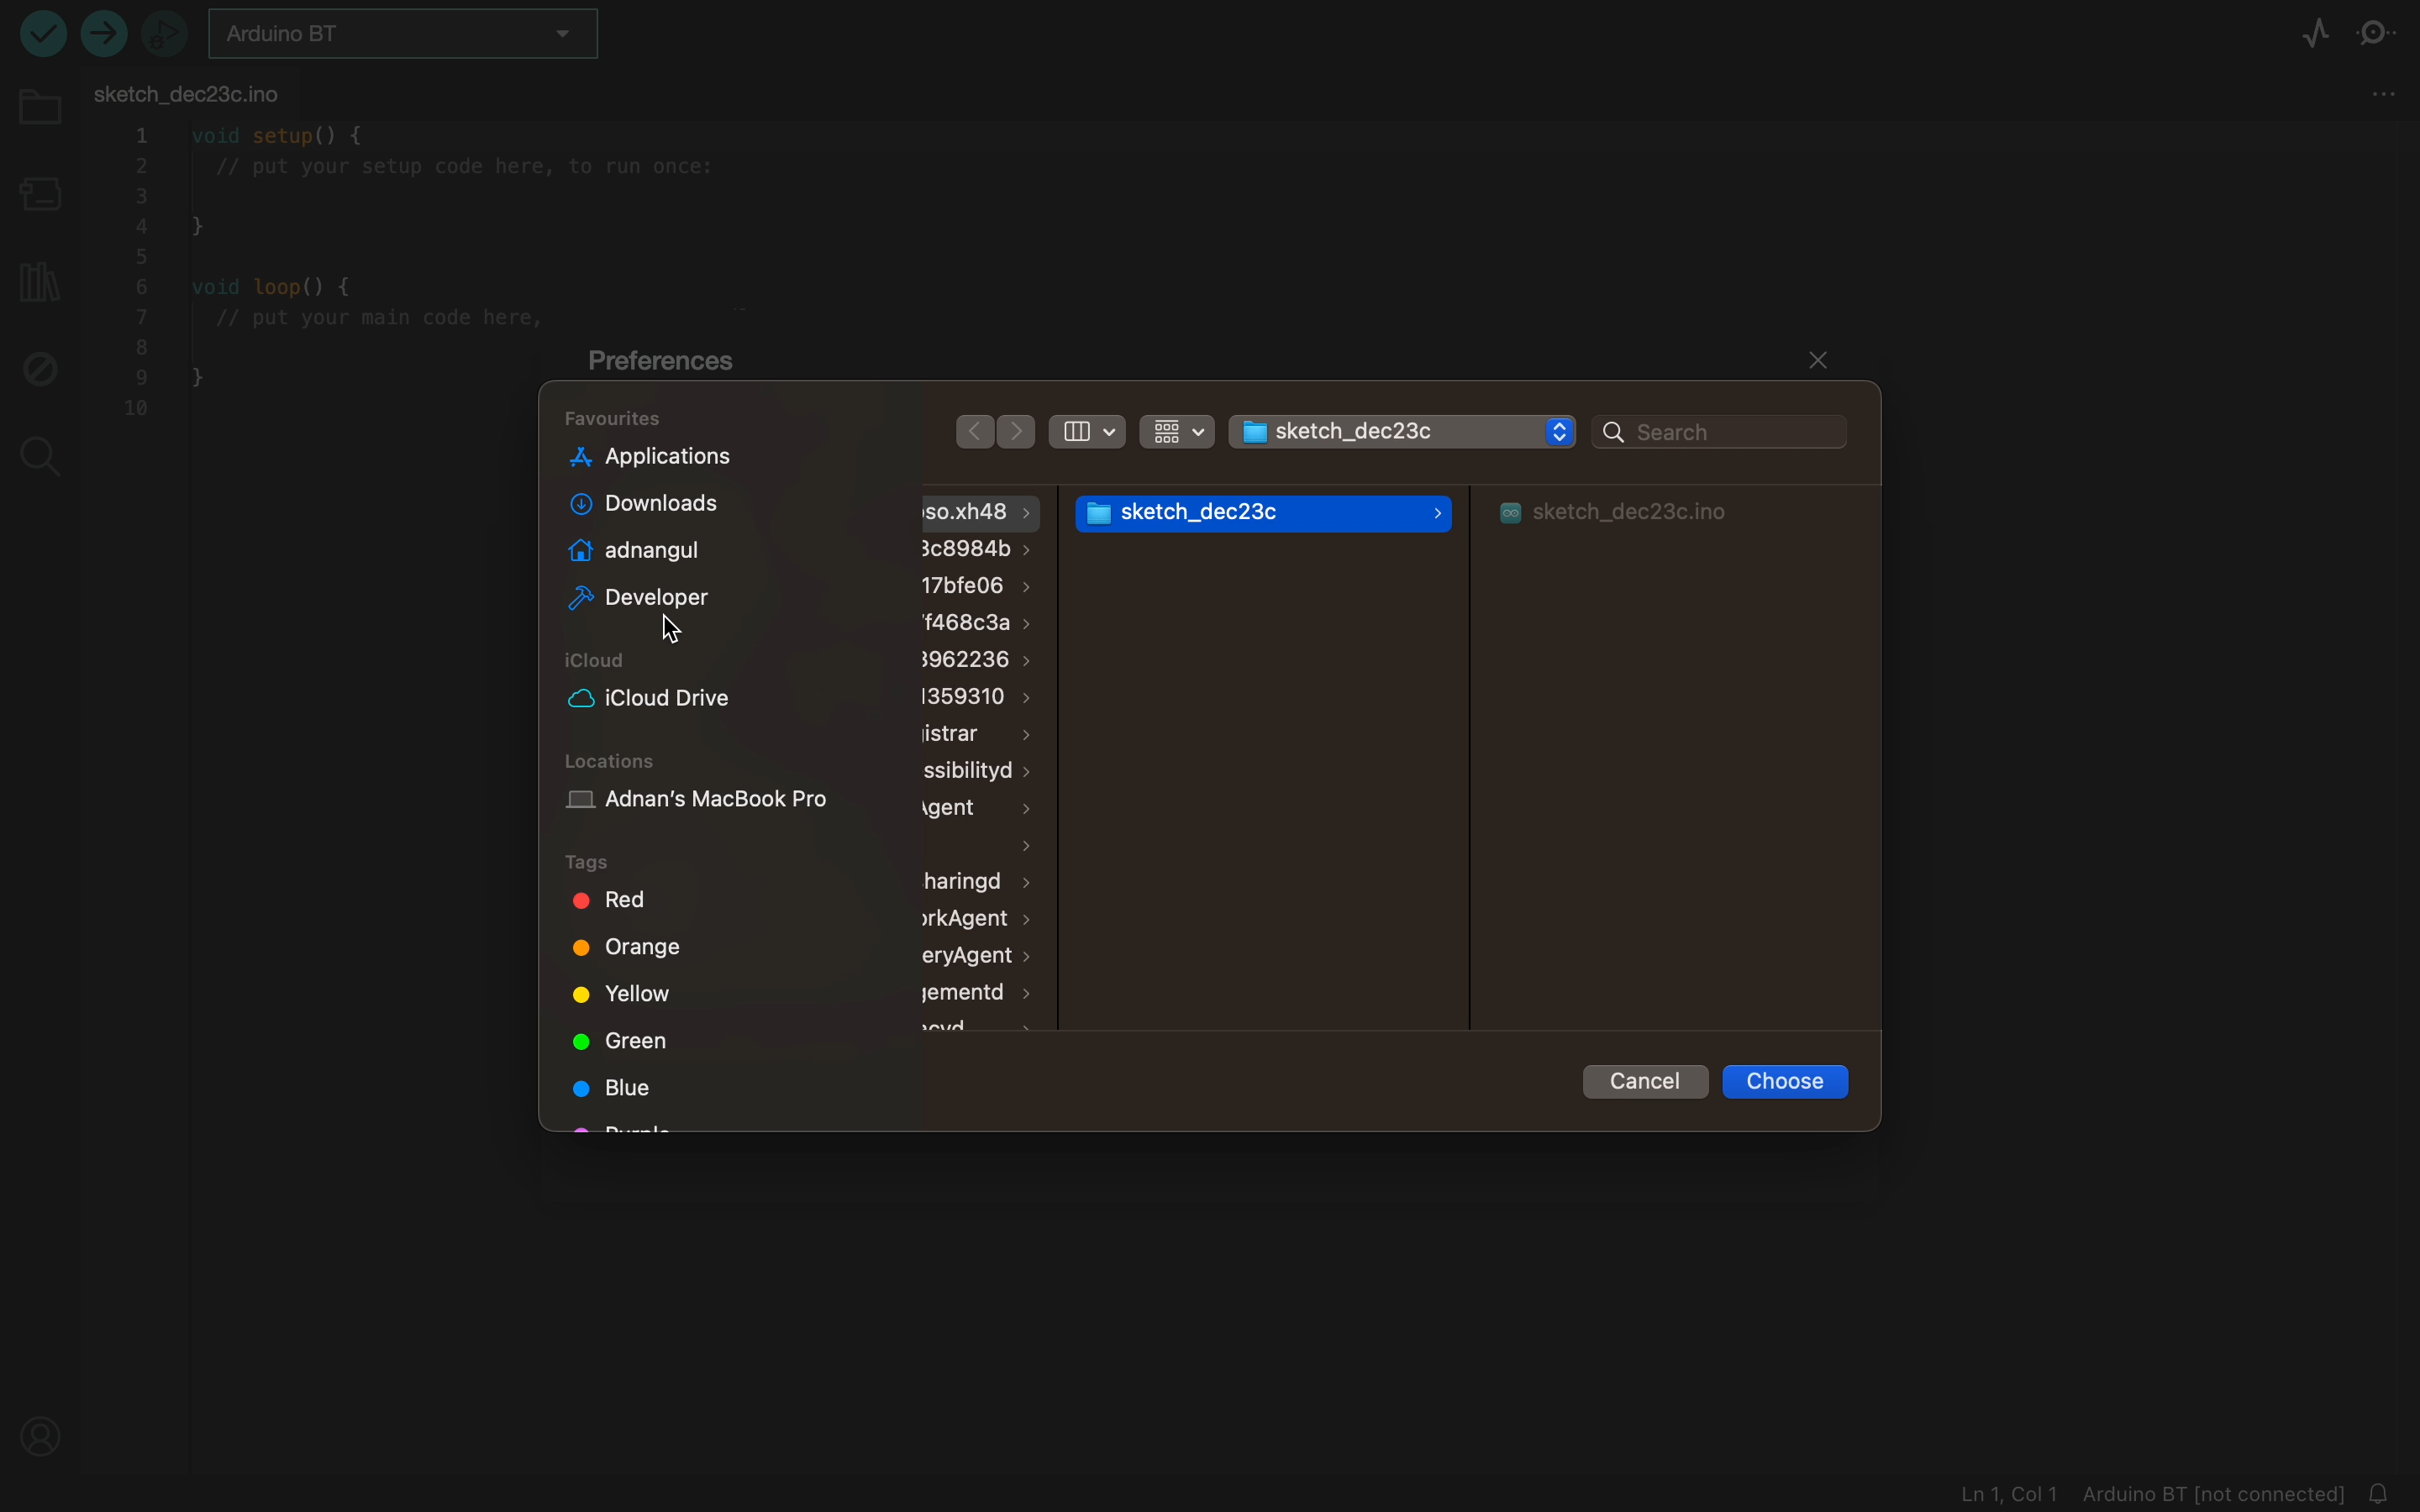 Image resolution: width=2420 pixels, height=1512 pixels. What do you see at coordinates (46, 1436) in the screenshot?
I see `profile` at bounding box center [46, 1436].